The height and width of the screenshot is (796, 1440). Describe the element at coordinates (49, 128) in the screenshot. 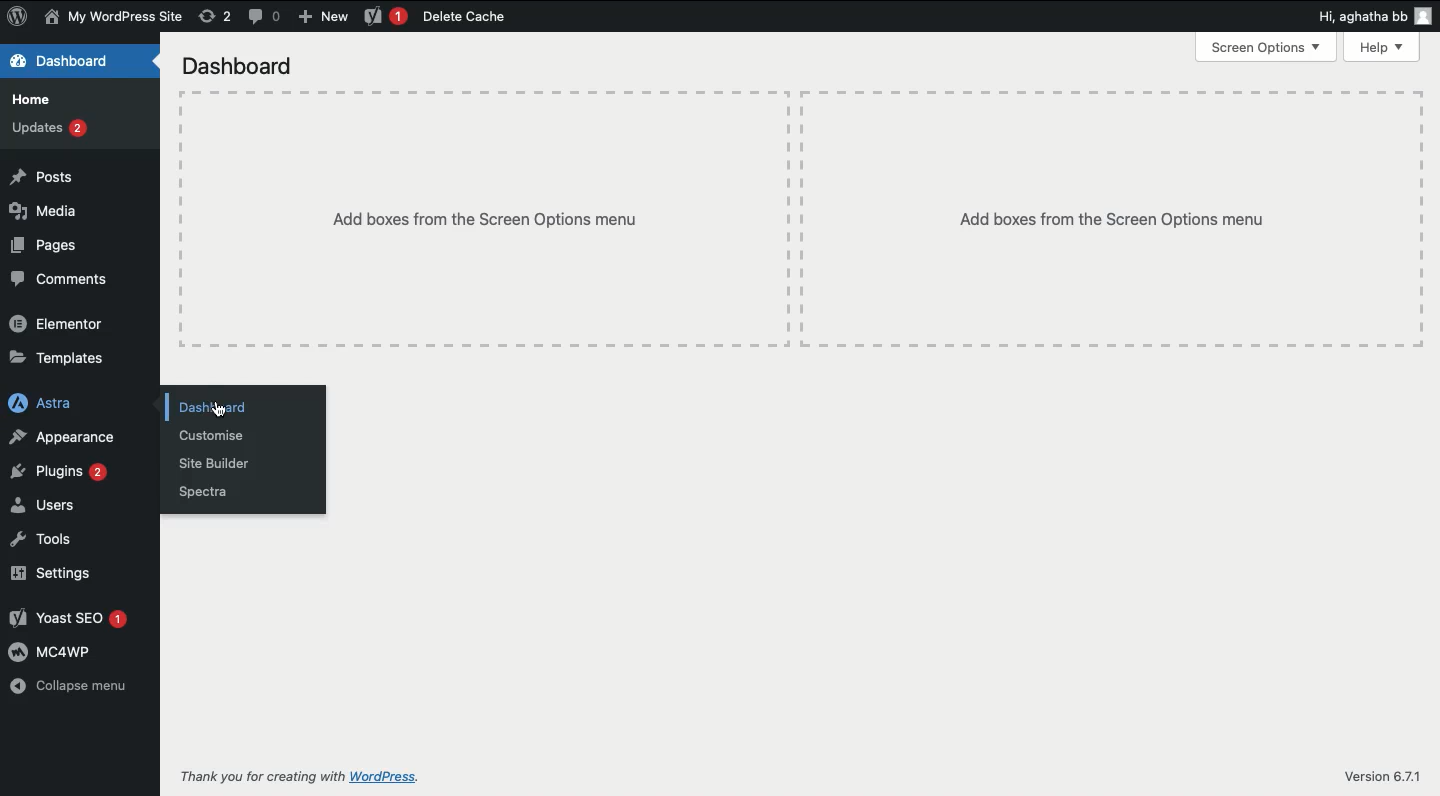

I see `Updates` at that location.